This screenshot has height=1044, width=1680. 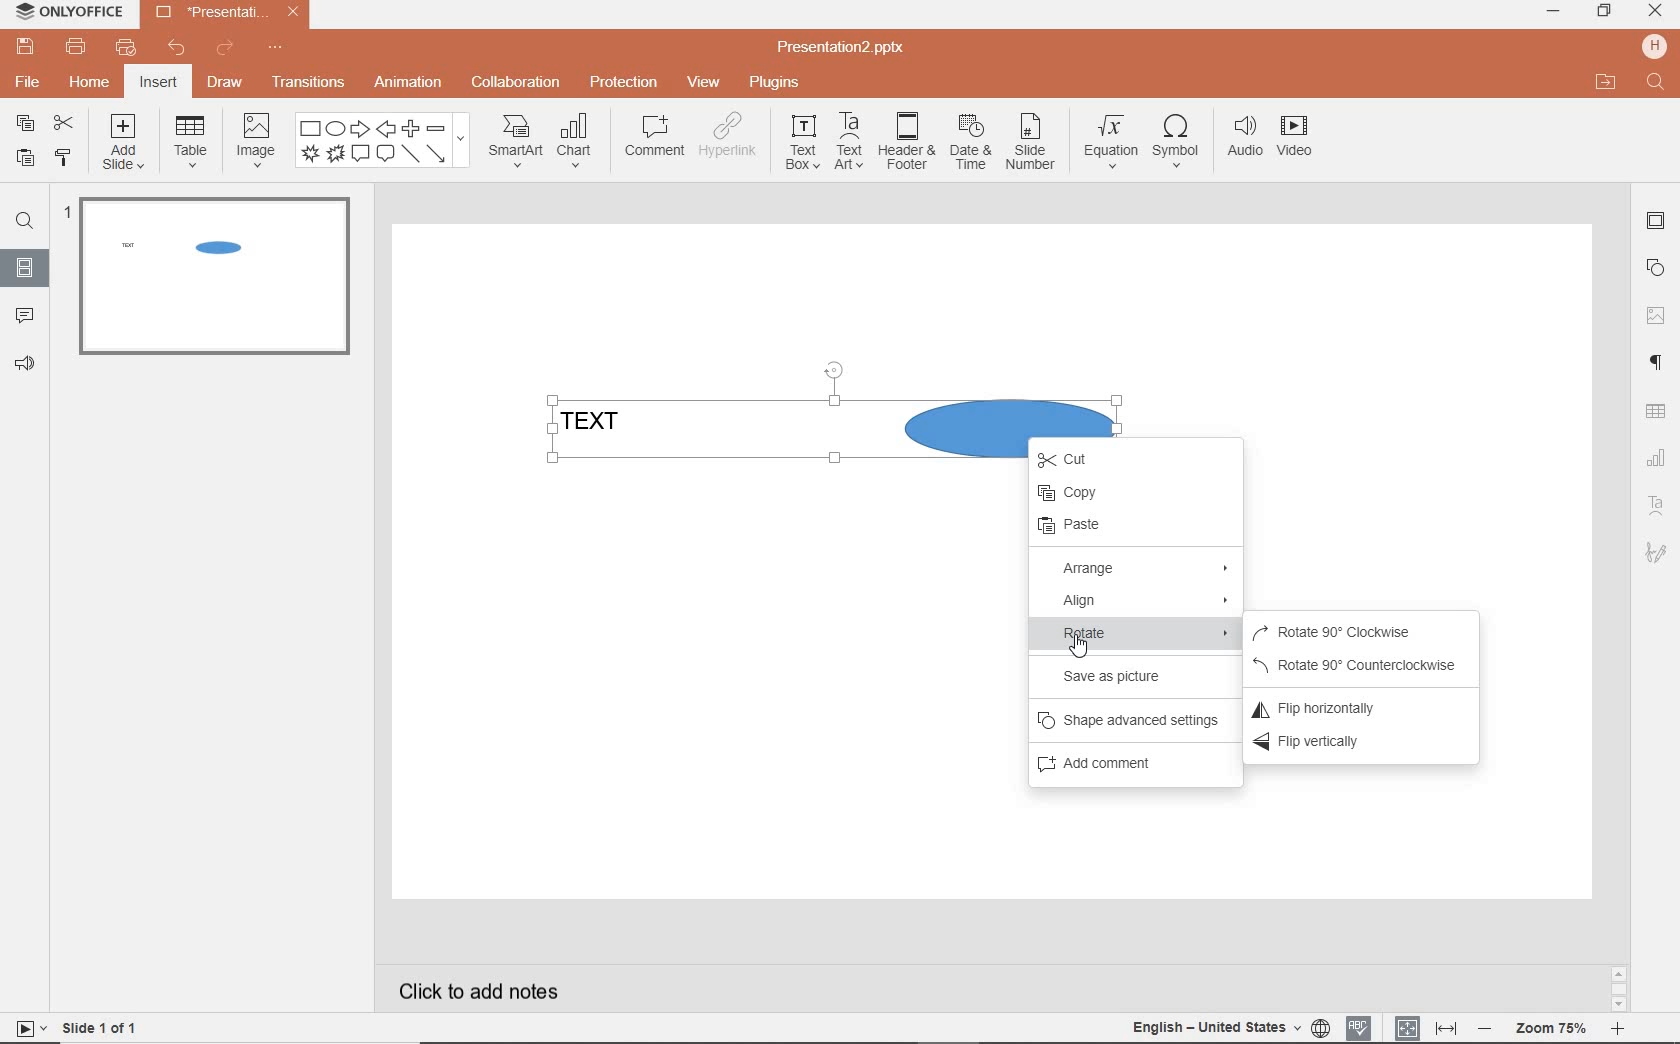 I want to click on align, so click(x=1138, y=602).